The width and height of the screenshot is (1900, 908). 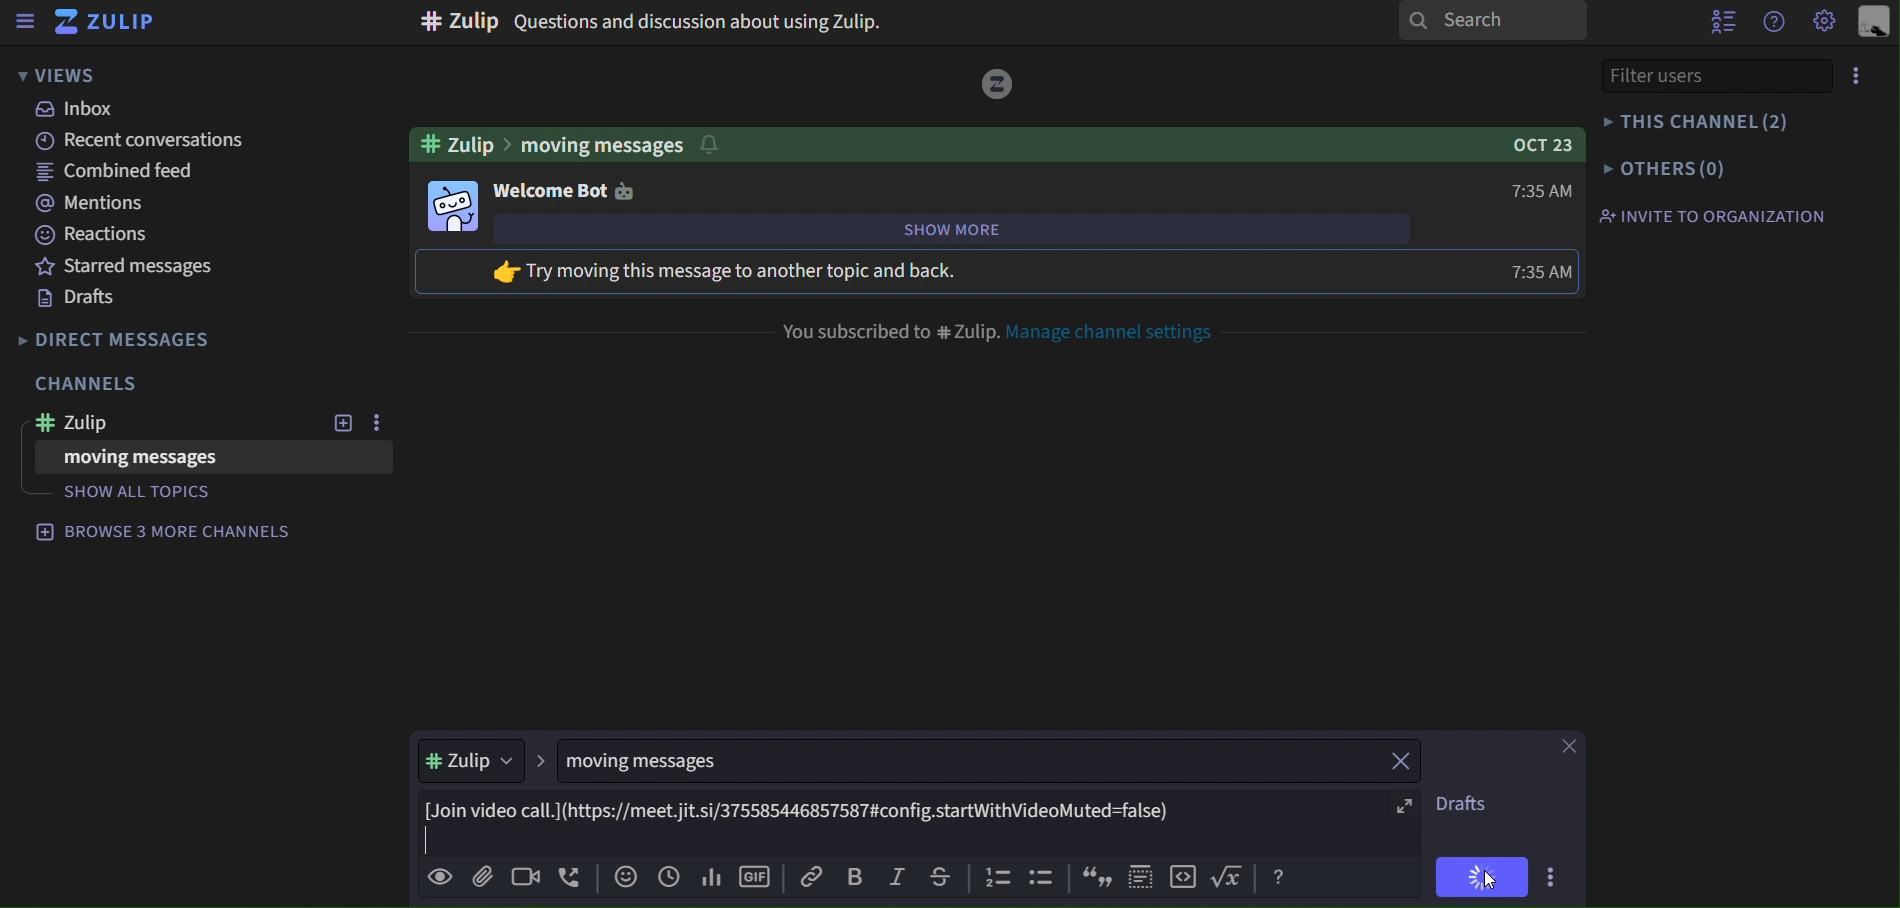 I want to click on # Zulip > moving messages, so click(x=571, y=141).